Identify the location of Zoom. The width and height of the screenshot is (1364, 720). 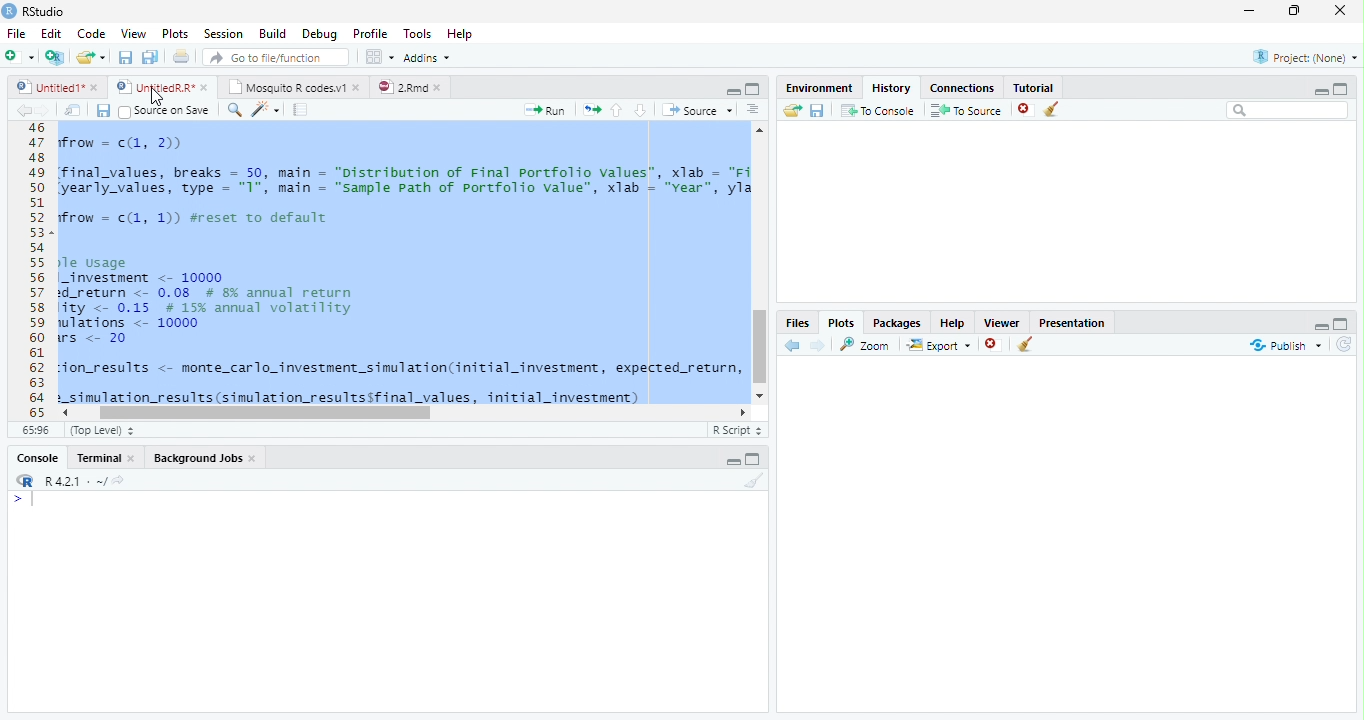
(866, 344).